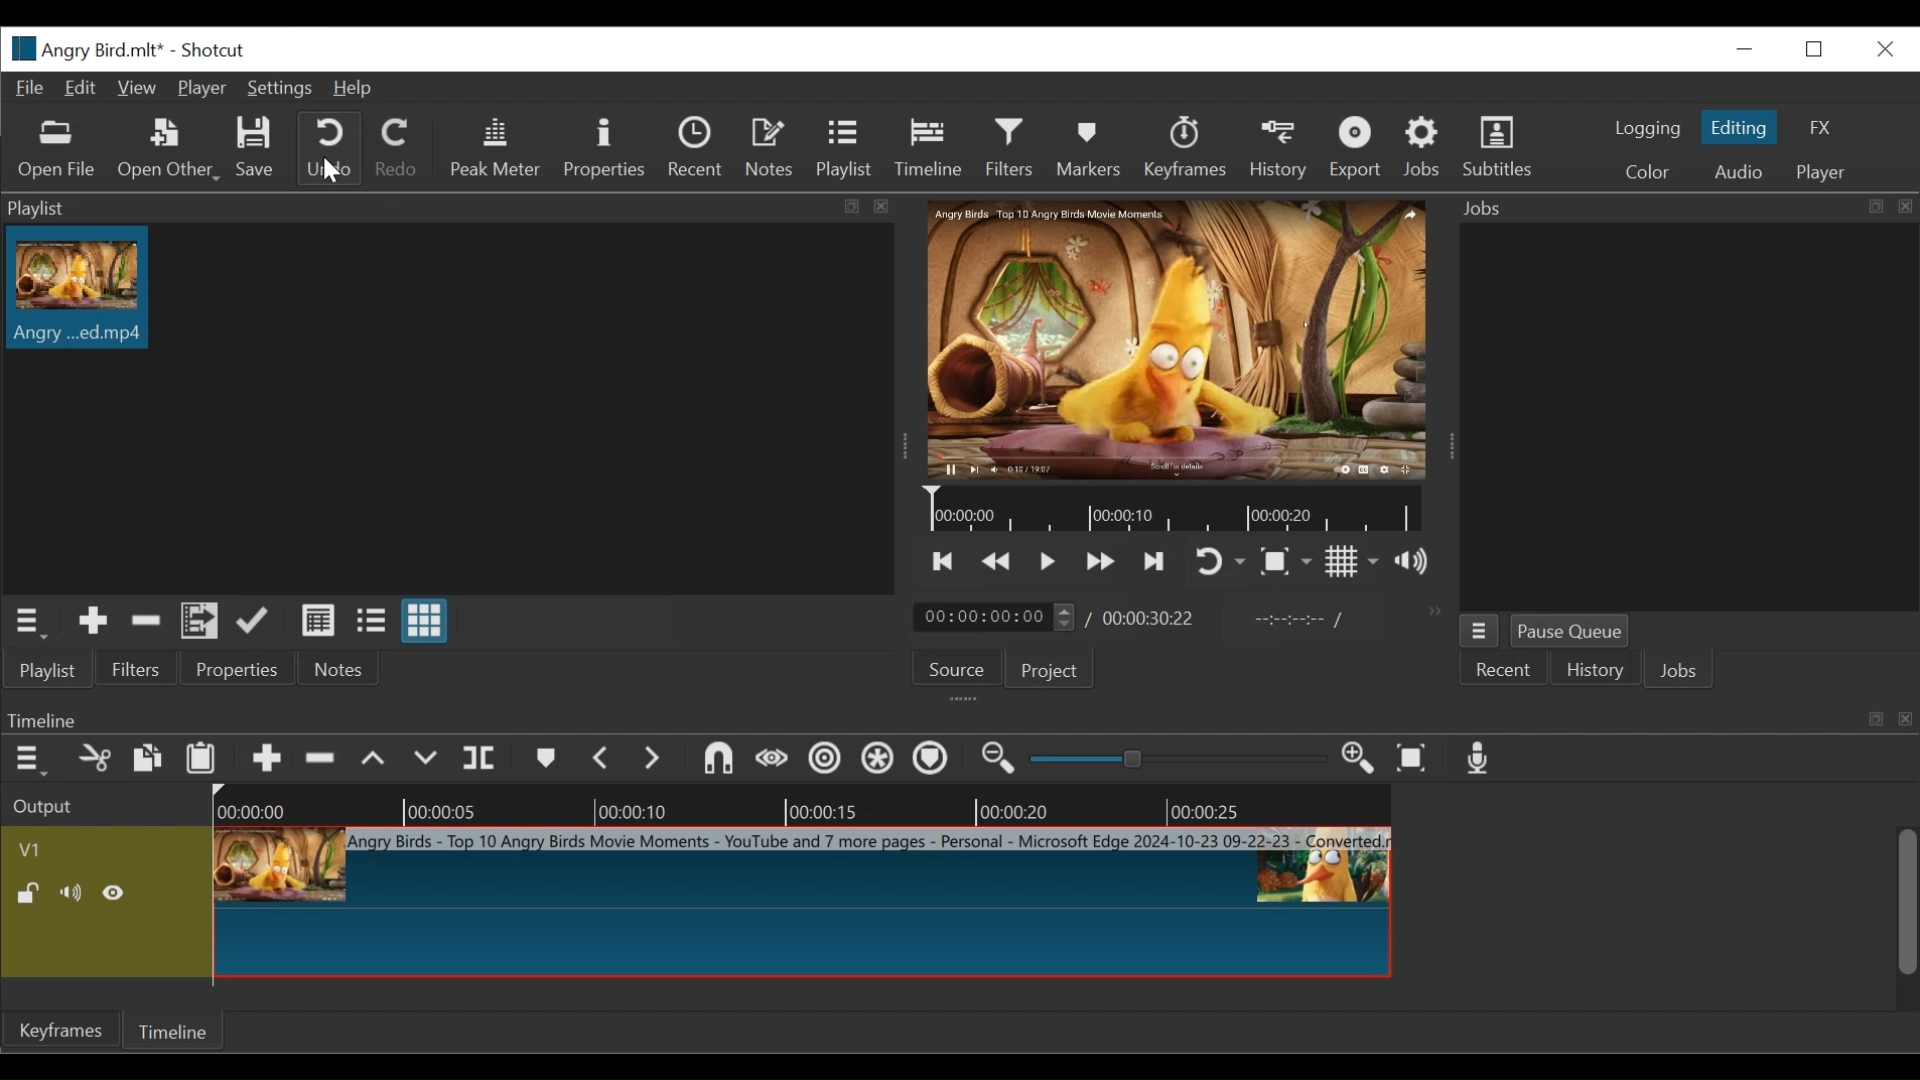 The height and width of the screenshot is (1080, 1920). What do you see at coordinates (253, 620) in the screenshot?
I see `Update` at bounding box center [253, 620].